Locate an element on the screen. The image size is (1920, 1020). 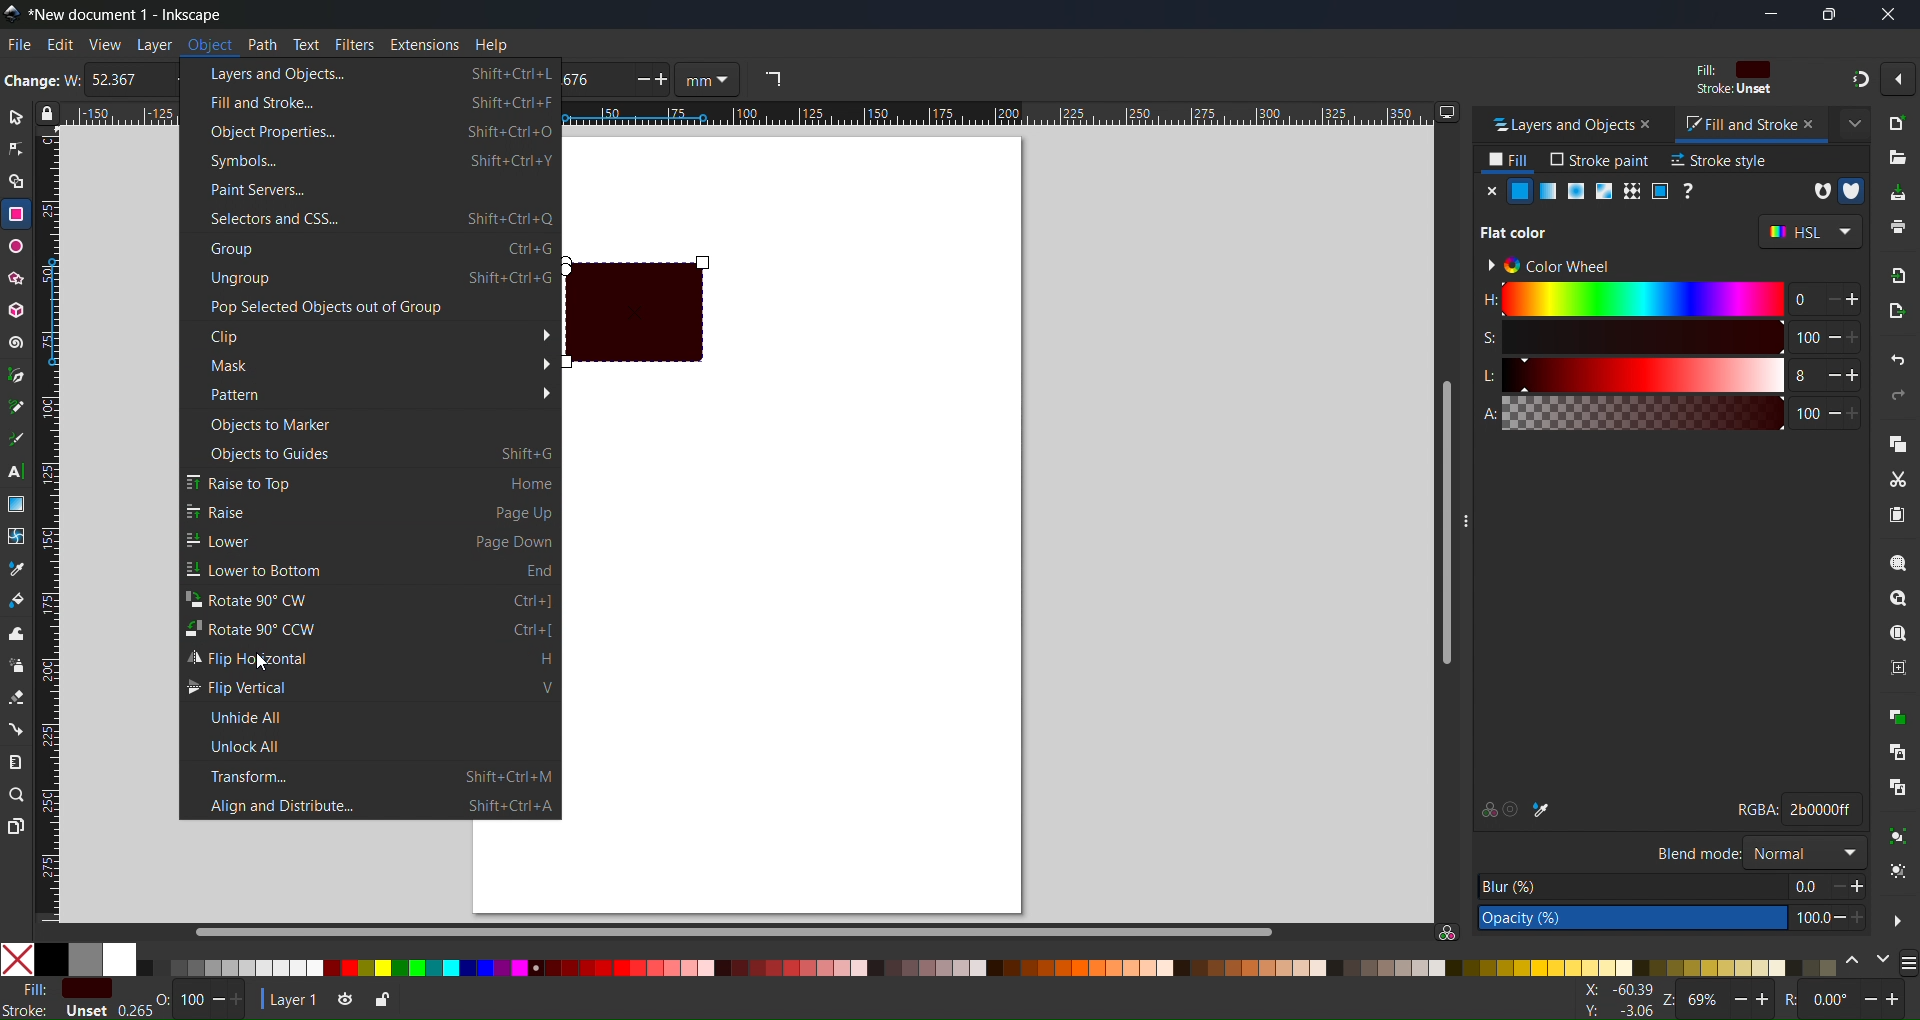
New is located at coordinates (1898, 121).